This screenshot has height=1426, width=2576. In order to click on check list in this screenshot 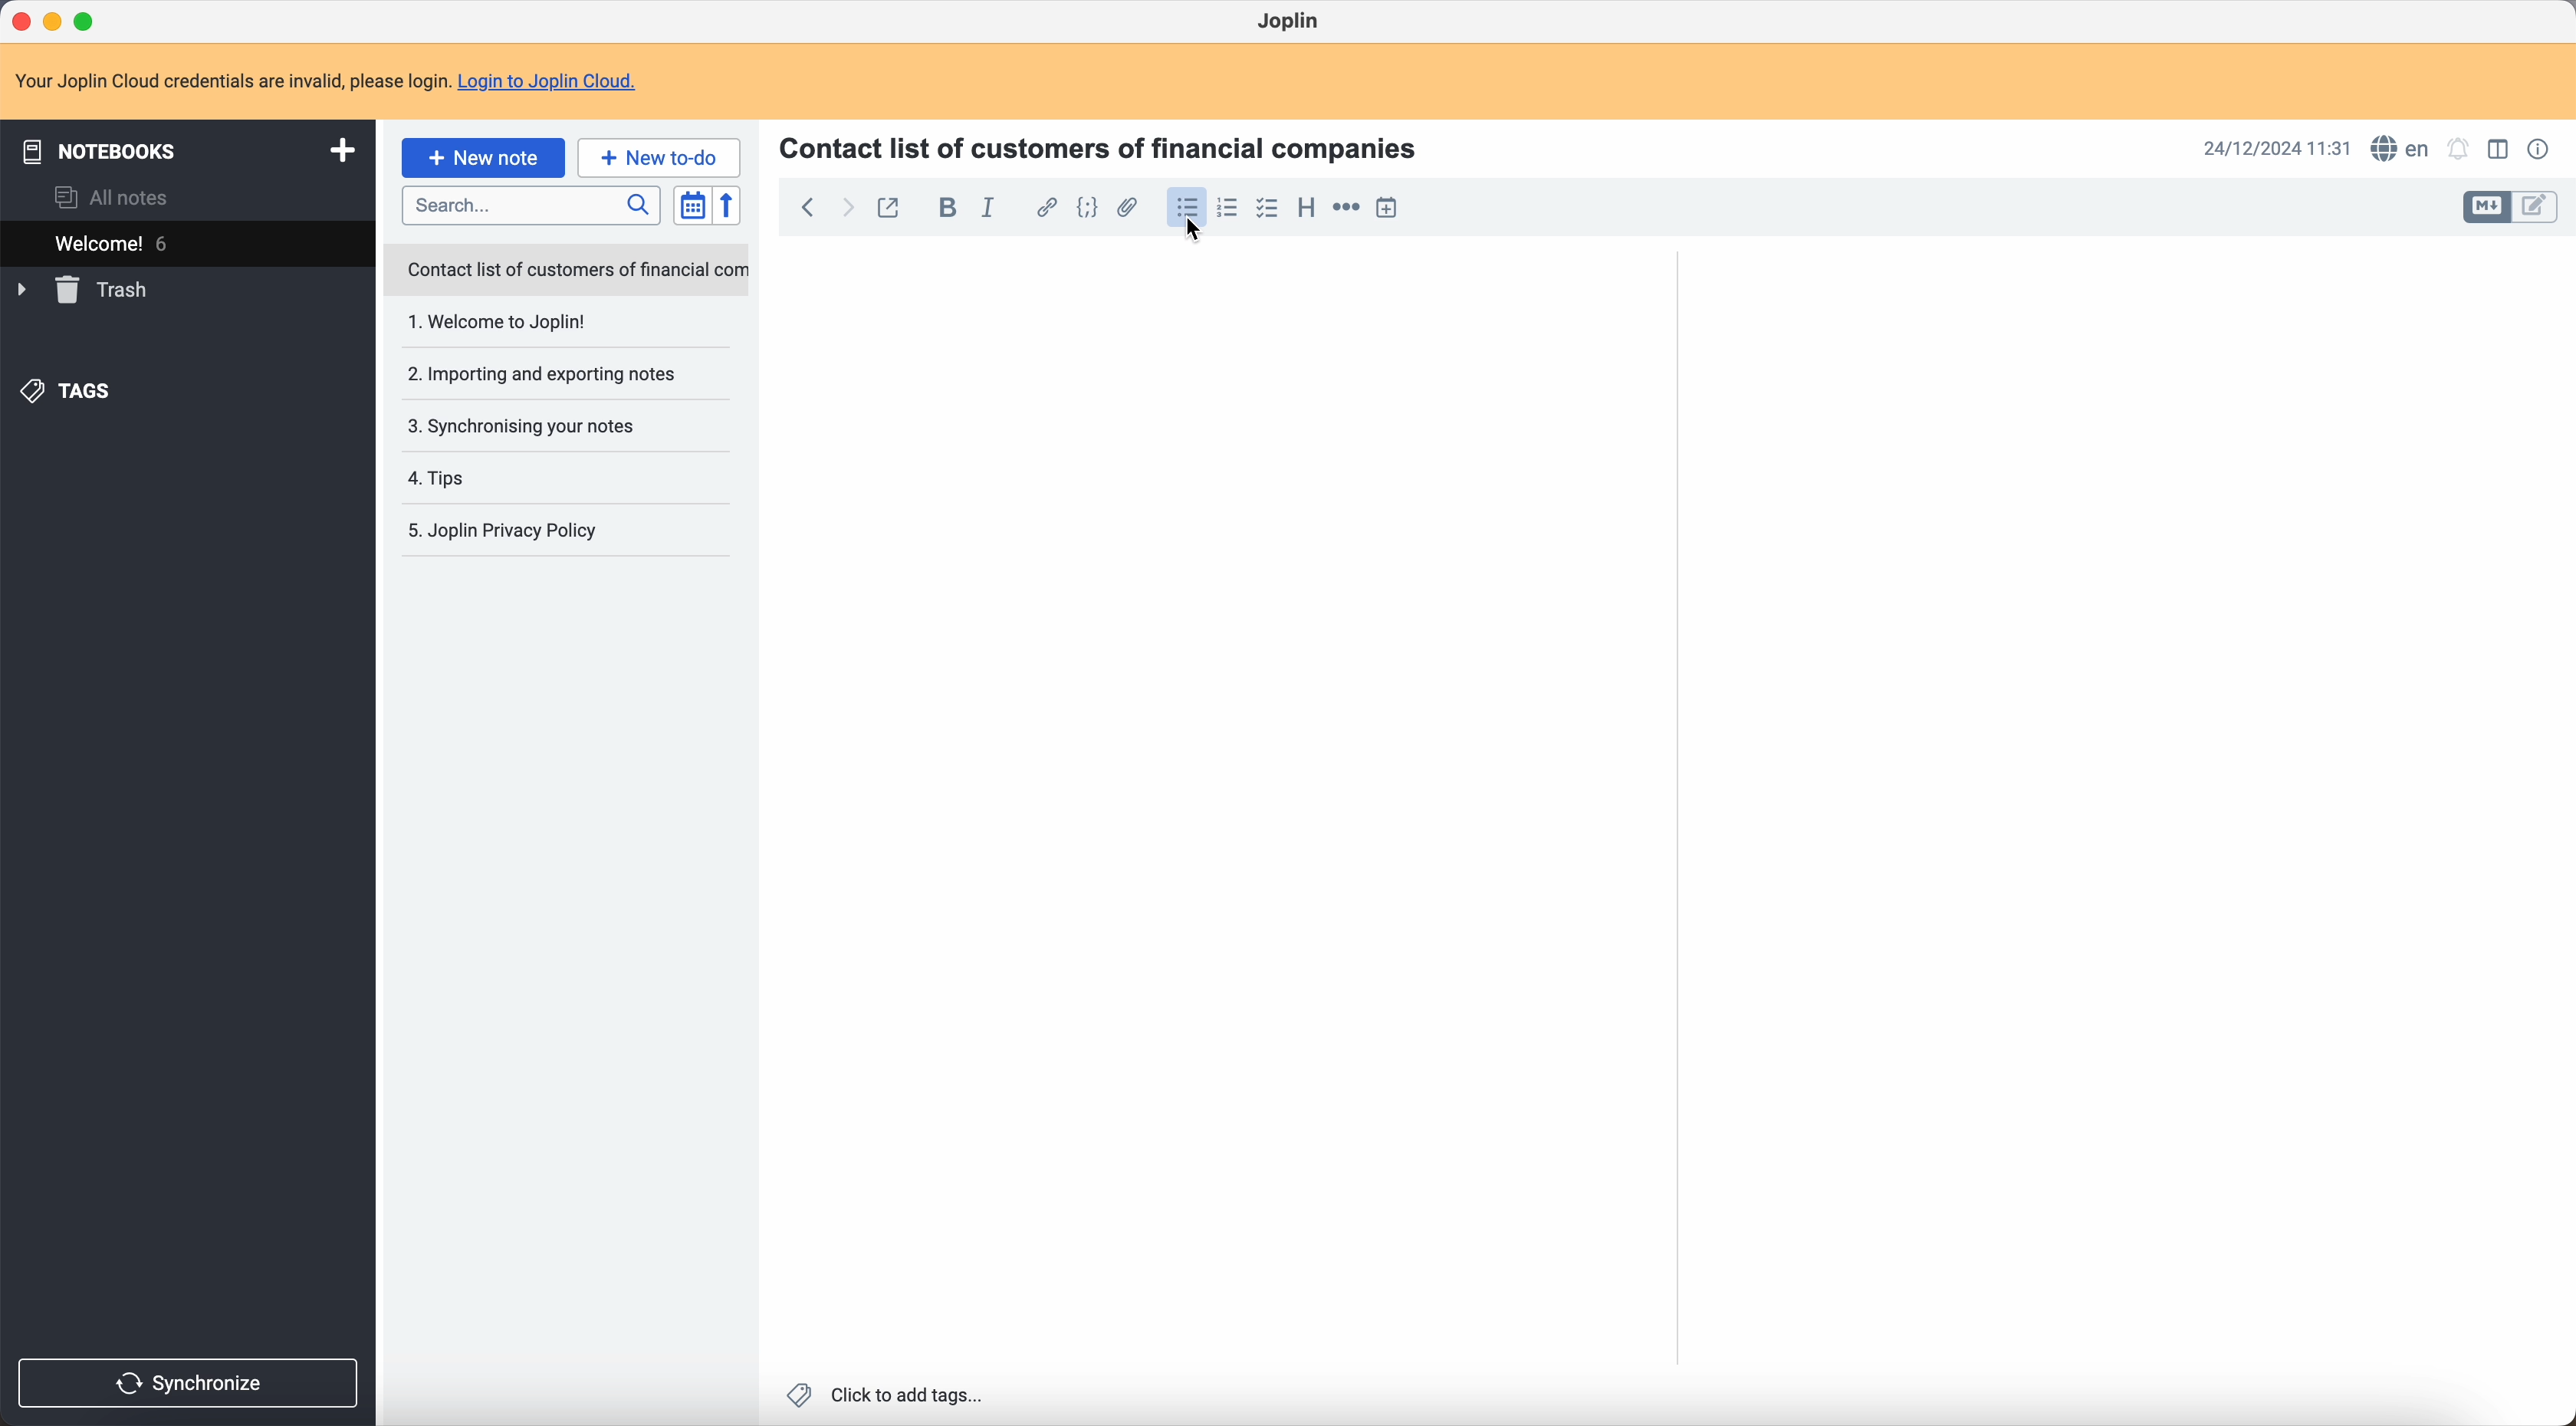, I will do `click(1267, 209)`.